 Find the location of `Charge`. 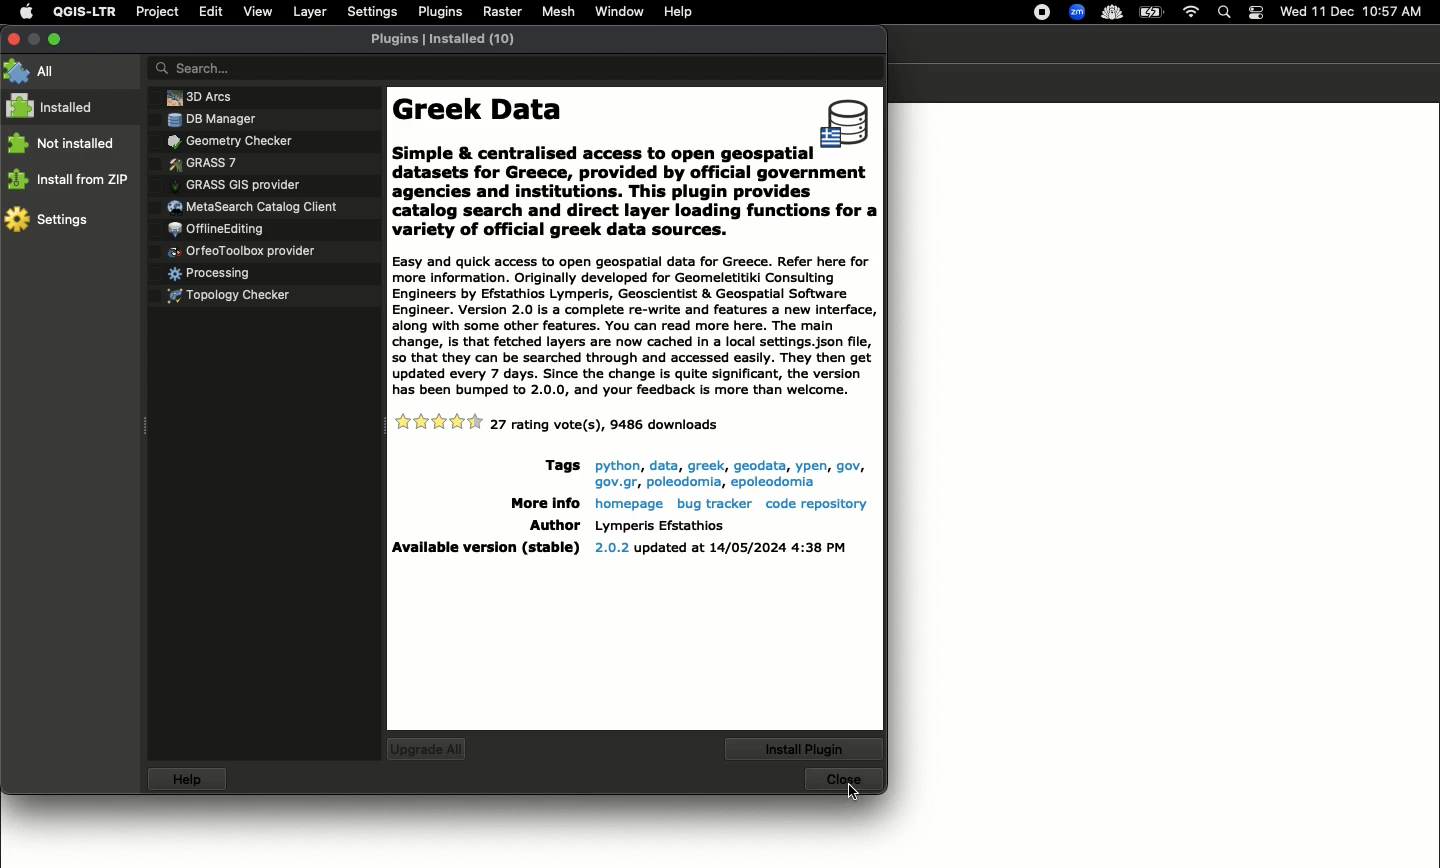

Charge is located at coordinates (1156, 12).